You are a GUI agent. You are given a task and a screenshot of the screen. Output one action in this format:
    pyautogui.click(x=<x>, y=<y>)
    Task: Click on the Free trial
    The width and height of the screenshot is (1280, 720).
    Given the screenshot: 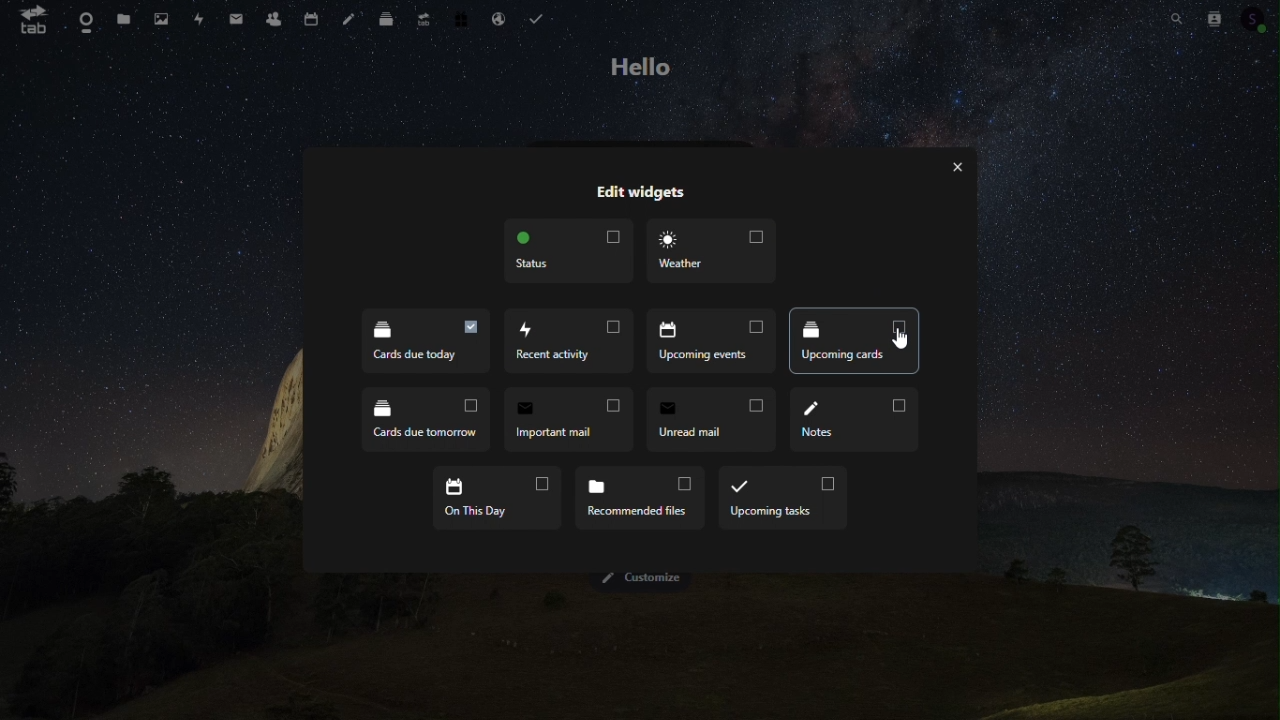 What is the action you would take?
    pyautogui.click(x=461, y=17)
    